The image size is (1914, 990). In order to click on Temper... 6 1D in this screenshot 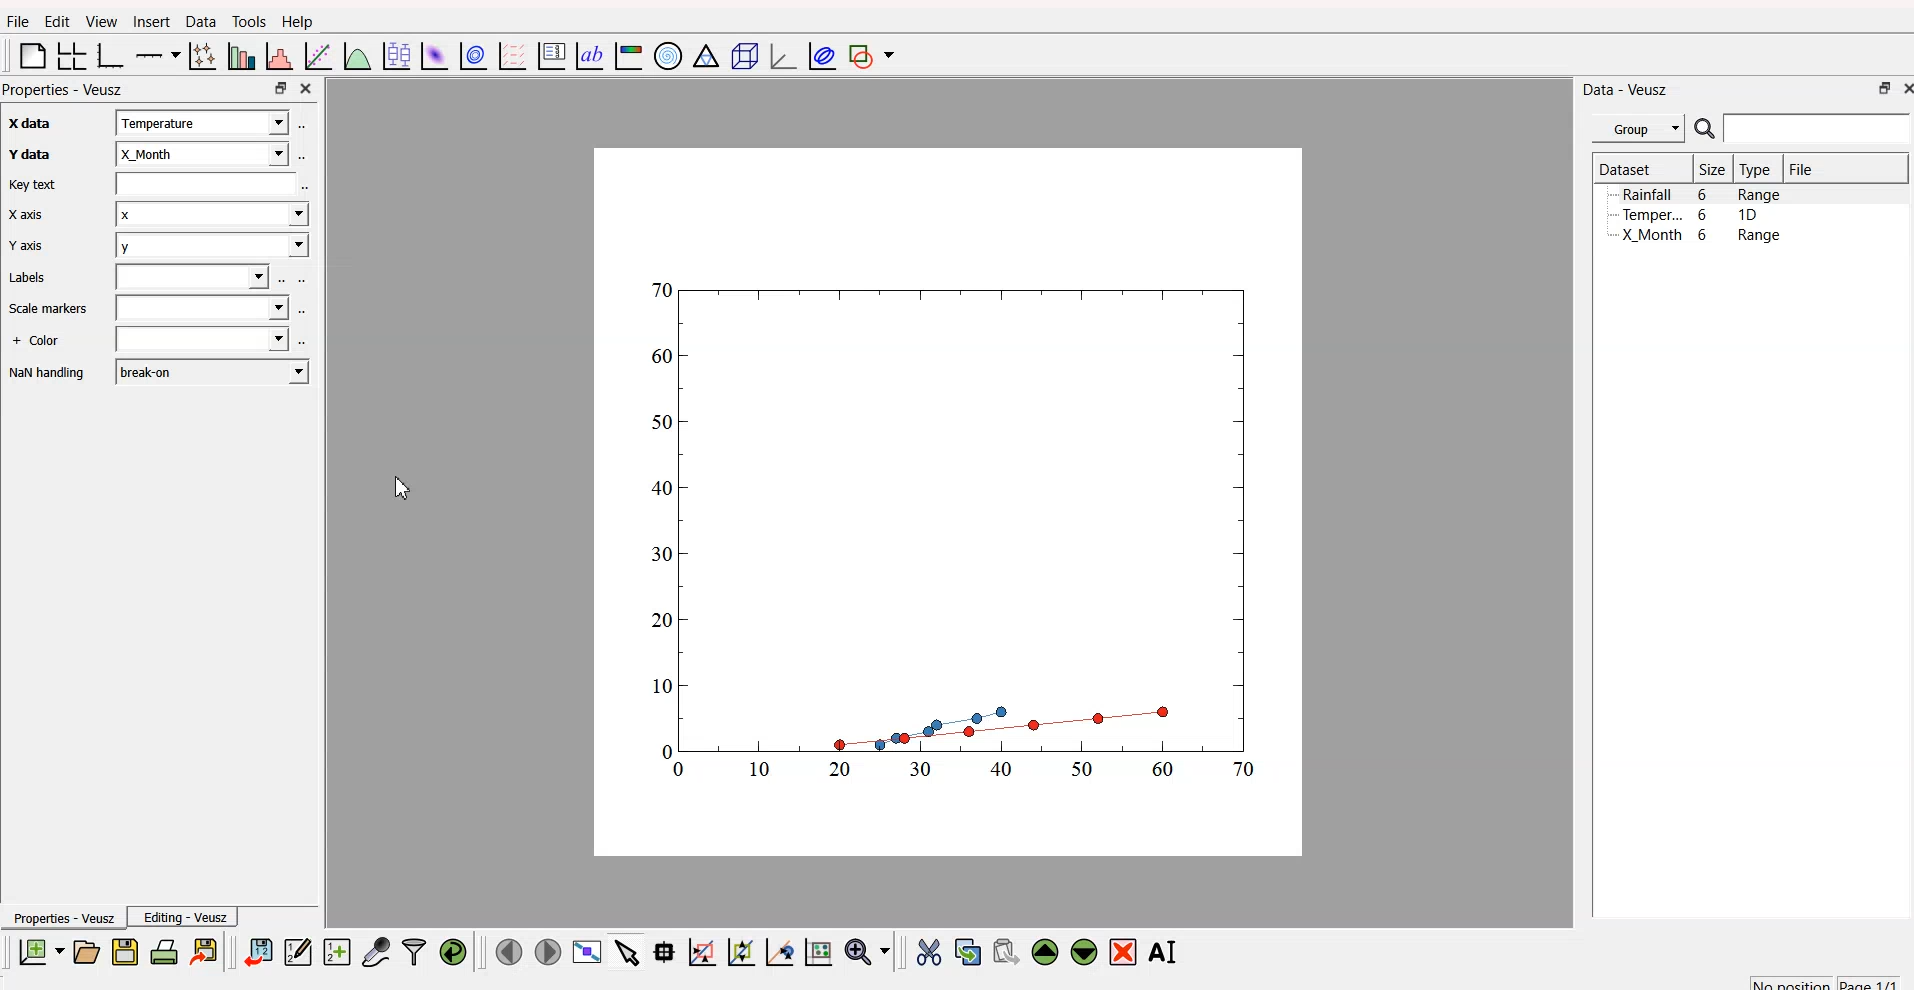, I will do `click(1689, 214)`.